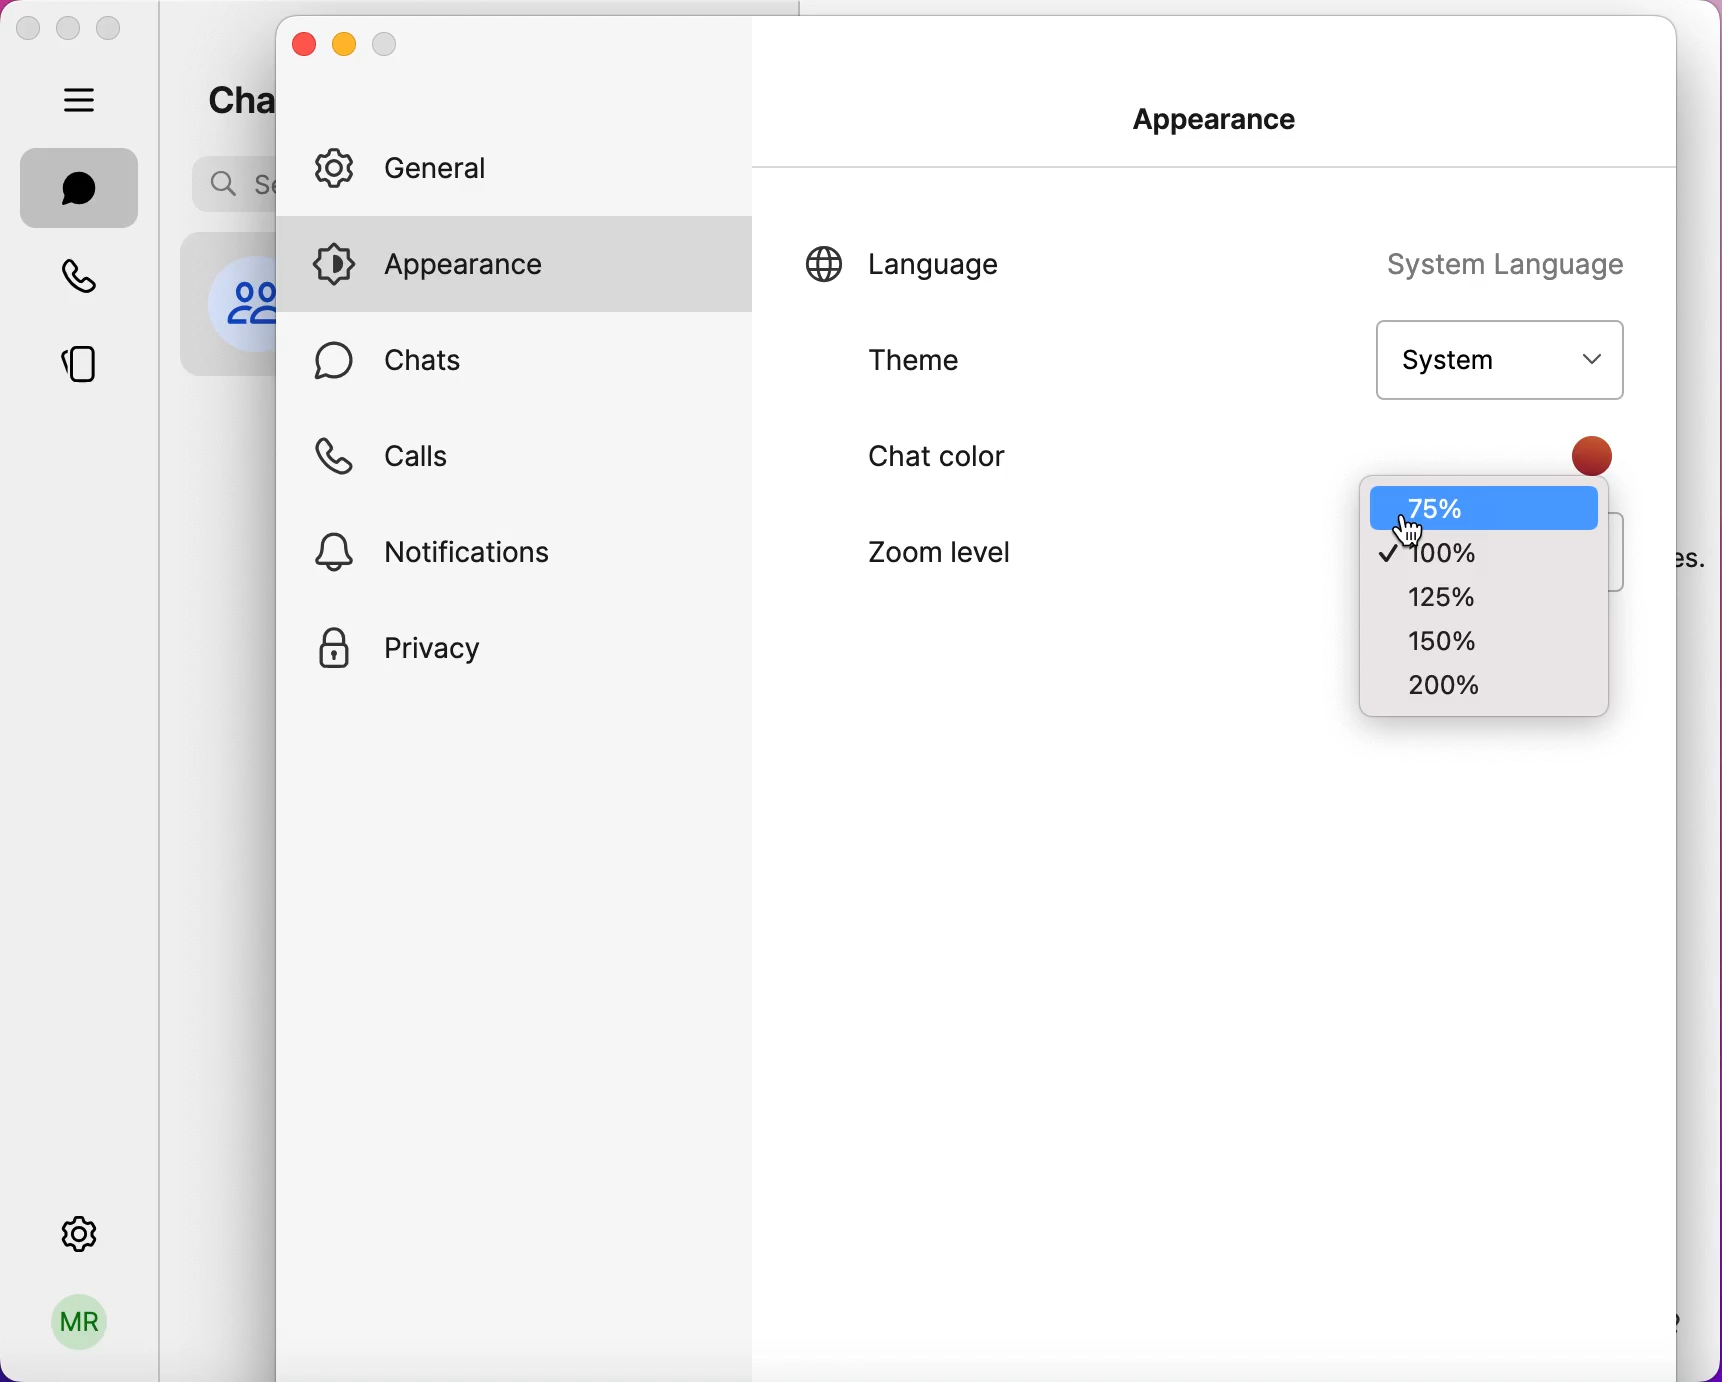  What do you see at coordinates (73, 101) in the screenshot?
I see `hide bar` at bounding box center [73, 101].